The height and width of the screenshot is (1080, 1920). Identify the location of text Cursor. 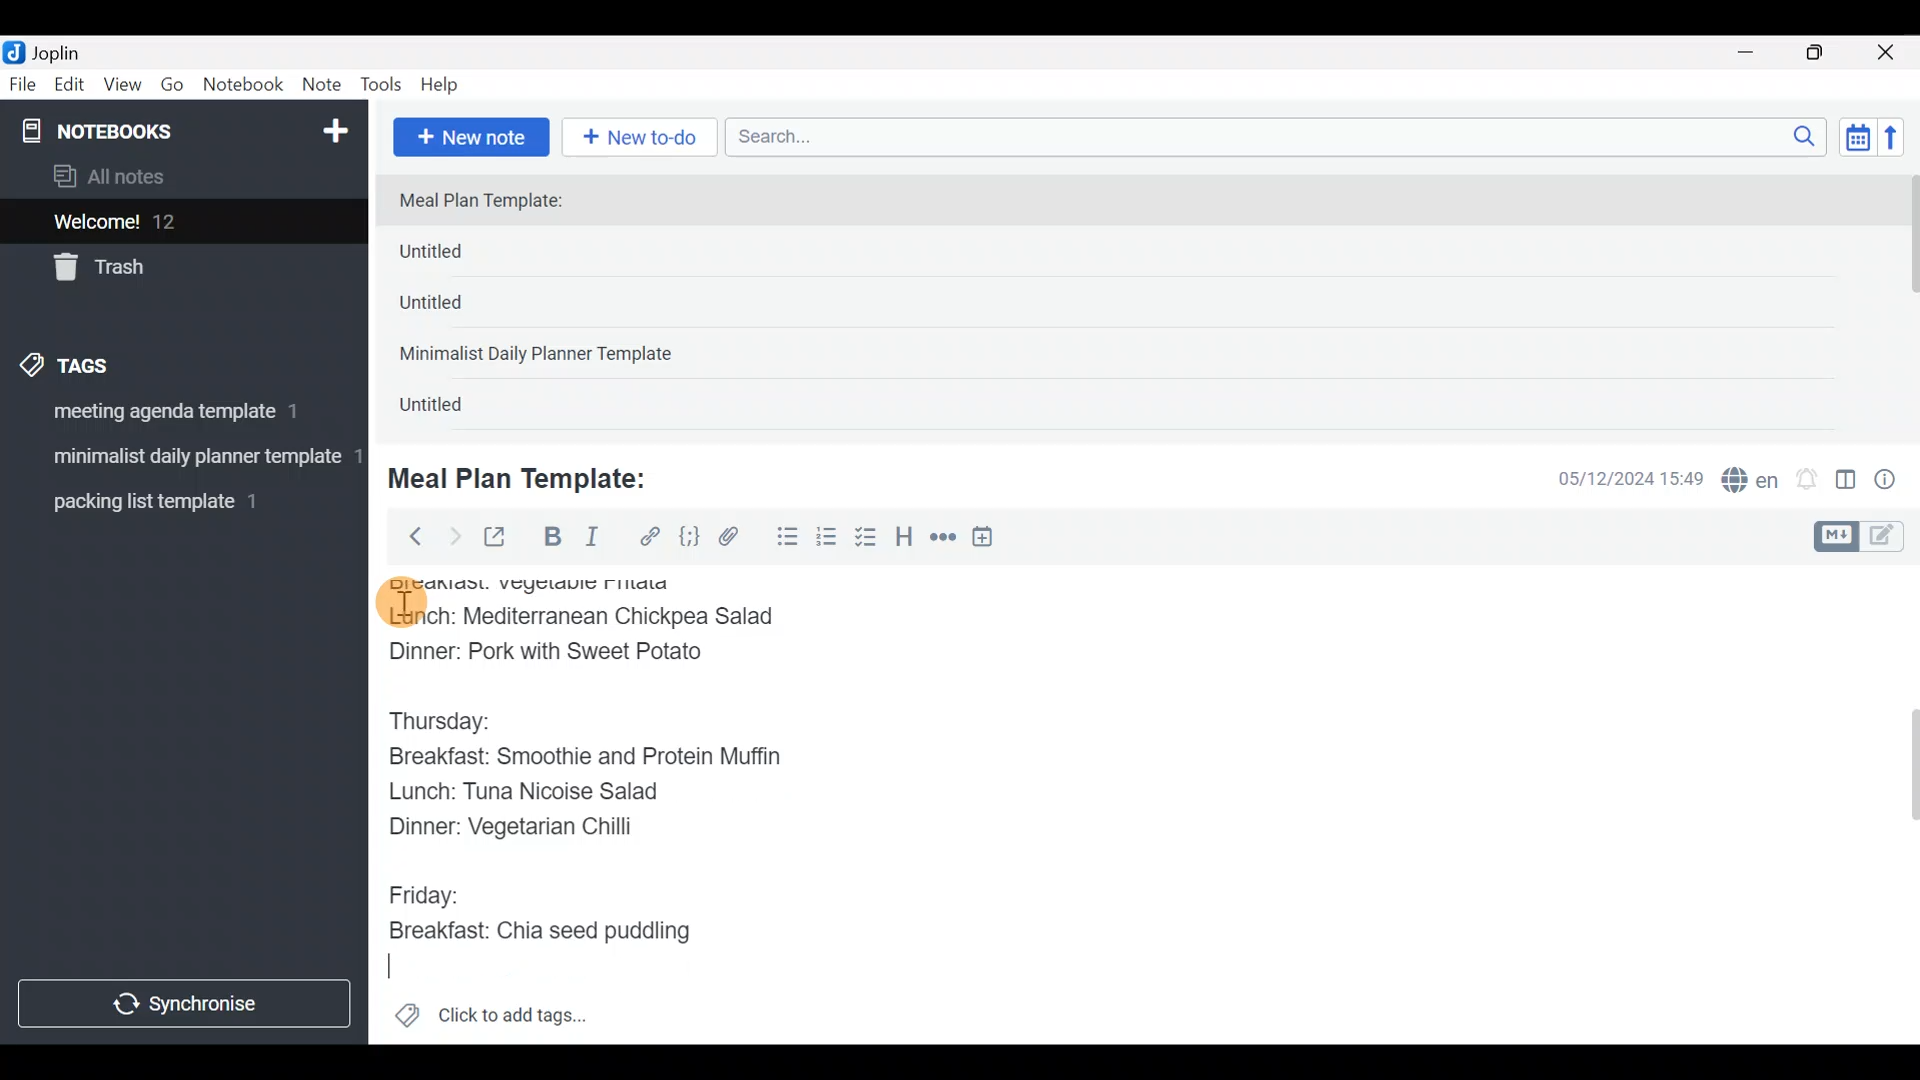
(393, 965).